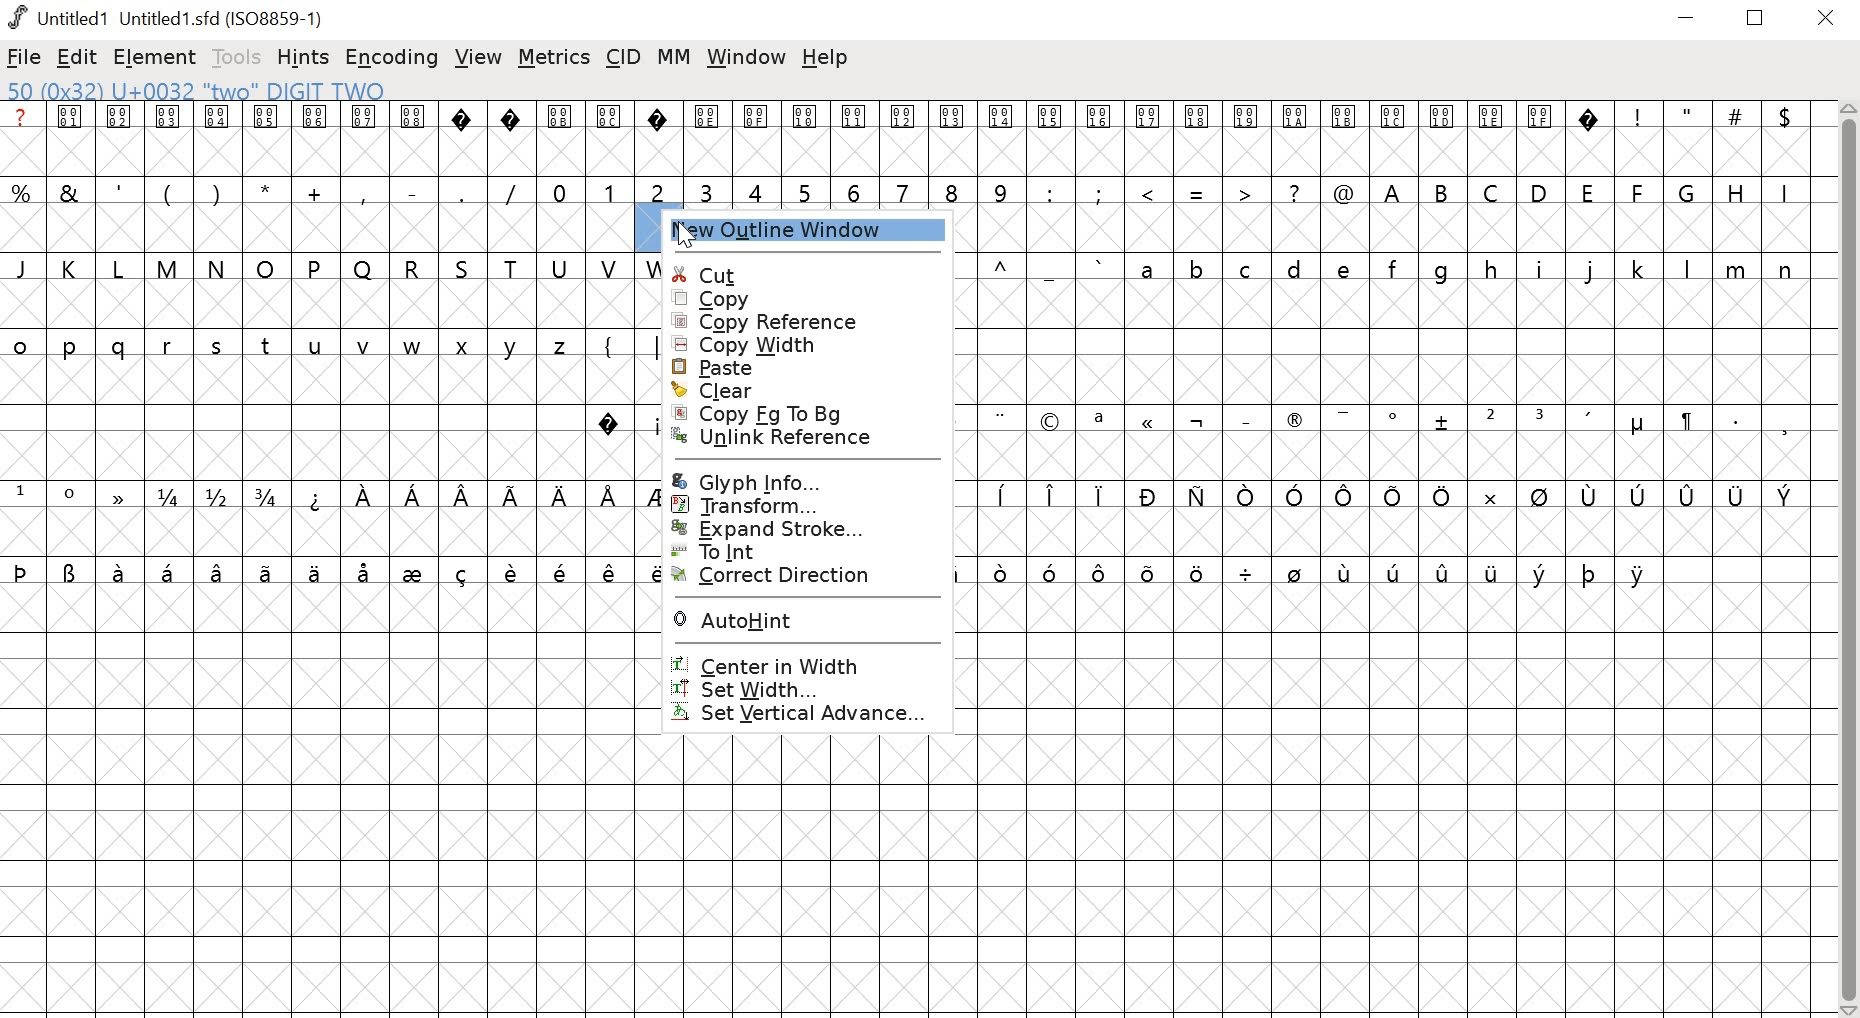 Image resolution: width=1860 pixels, height=1018 pixels. Describe the element at coordinates (622, 56) in the screenshot. I see `cid` at that location.